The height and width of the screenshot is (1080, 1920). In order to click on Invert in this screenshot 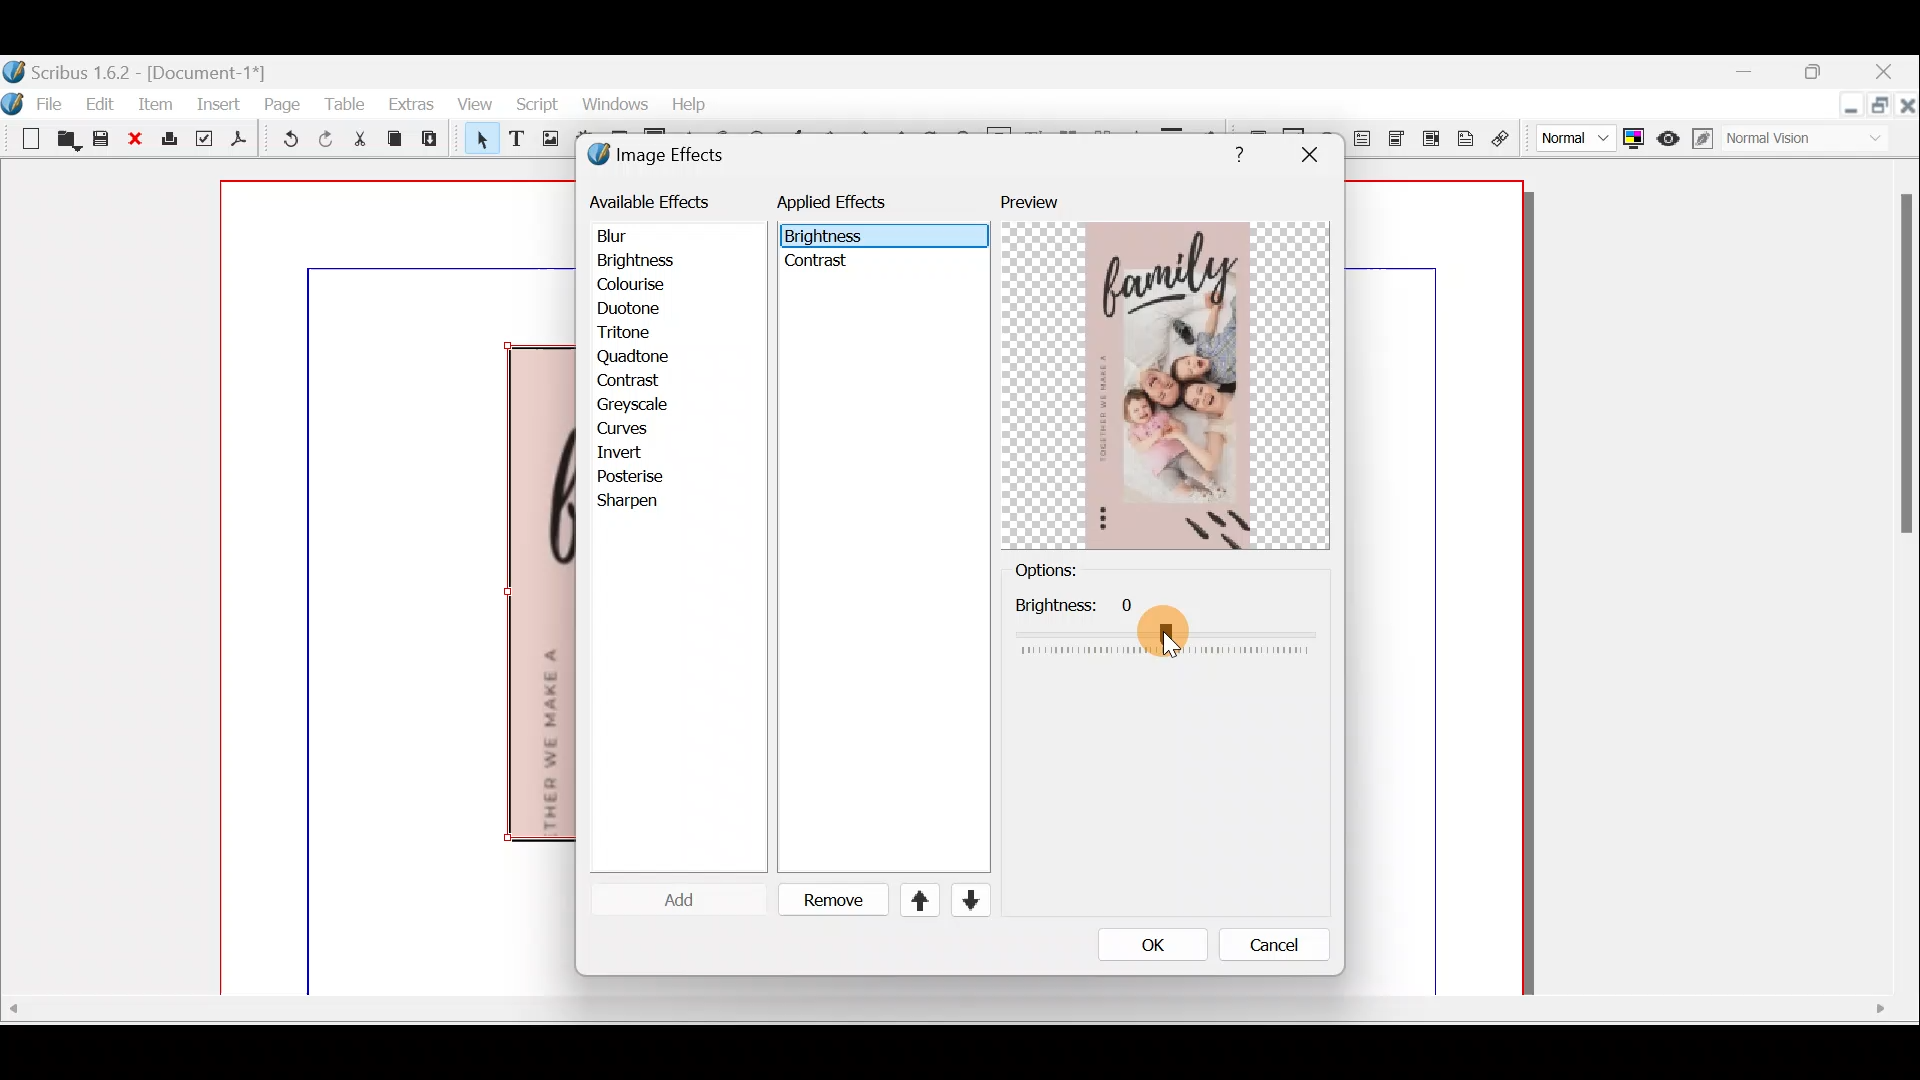, I will do `click(638, 452)`.